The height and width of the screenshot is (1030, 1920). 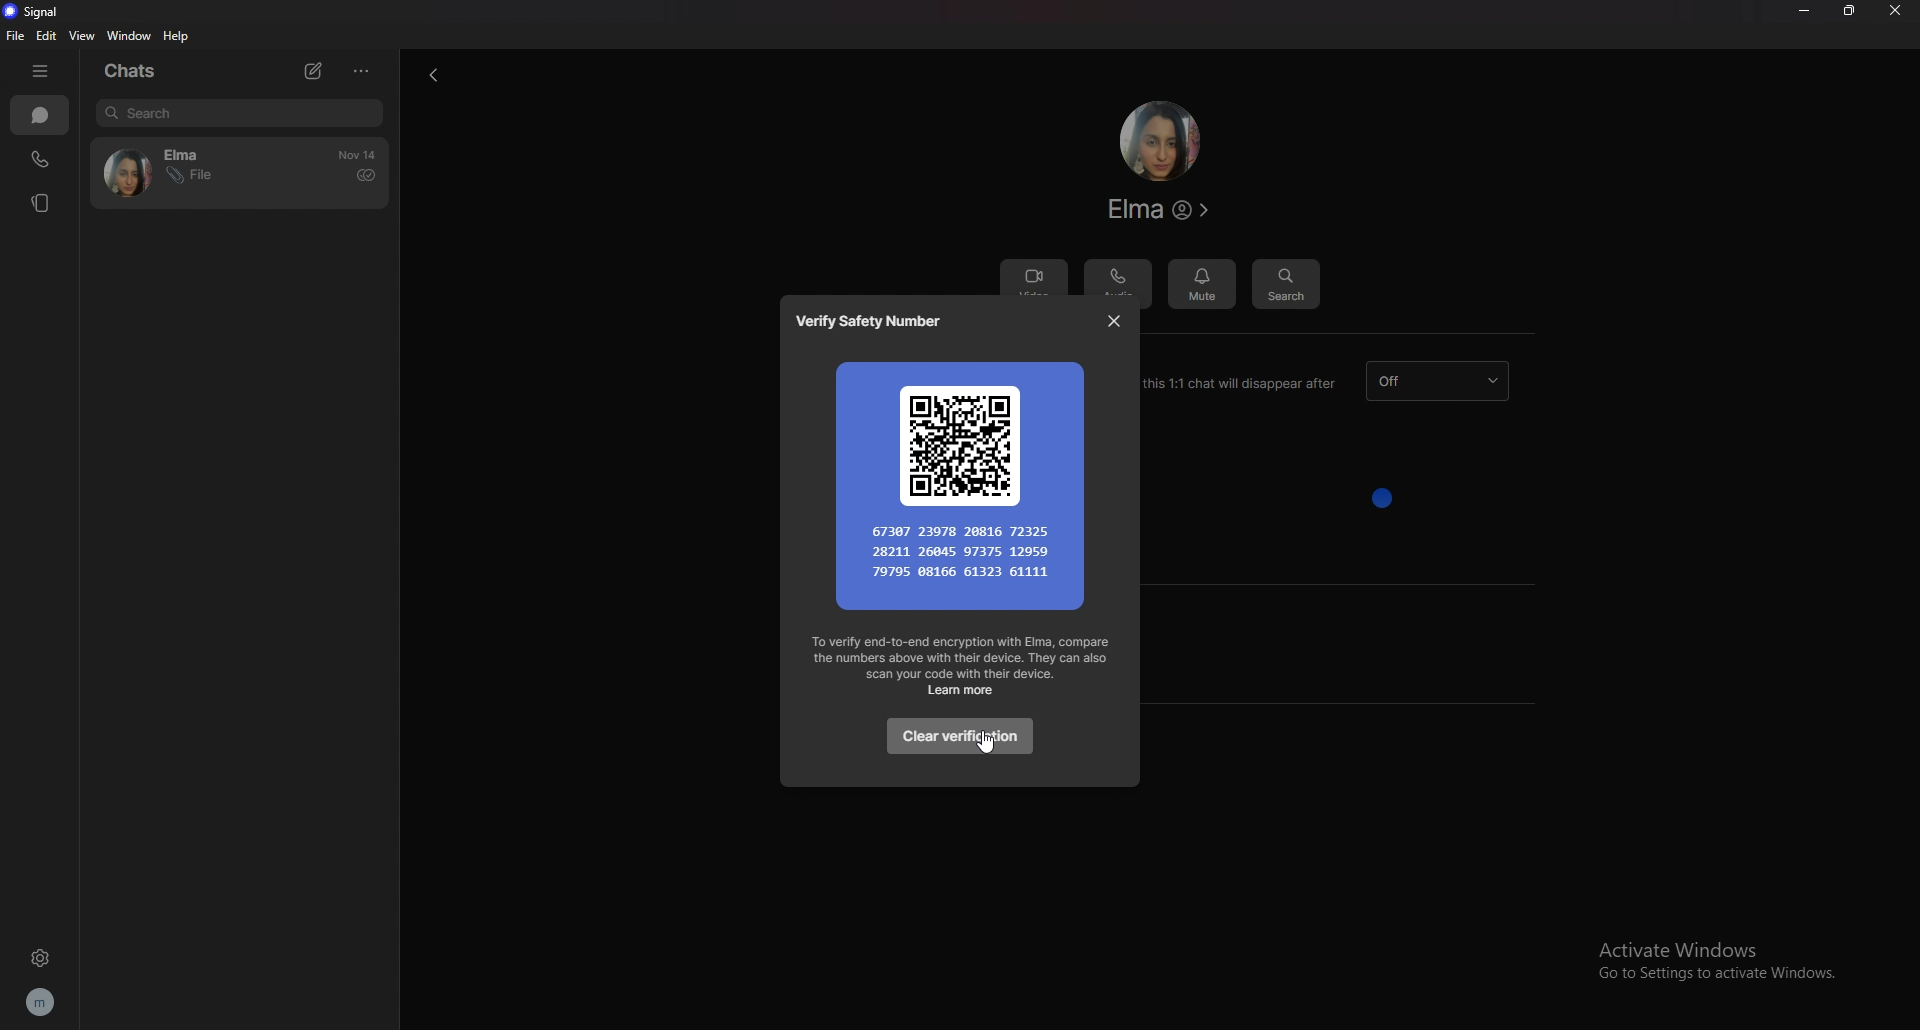 I want to click on close, so click(x=1114, y=320).